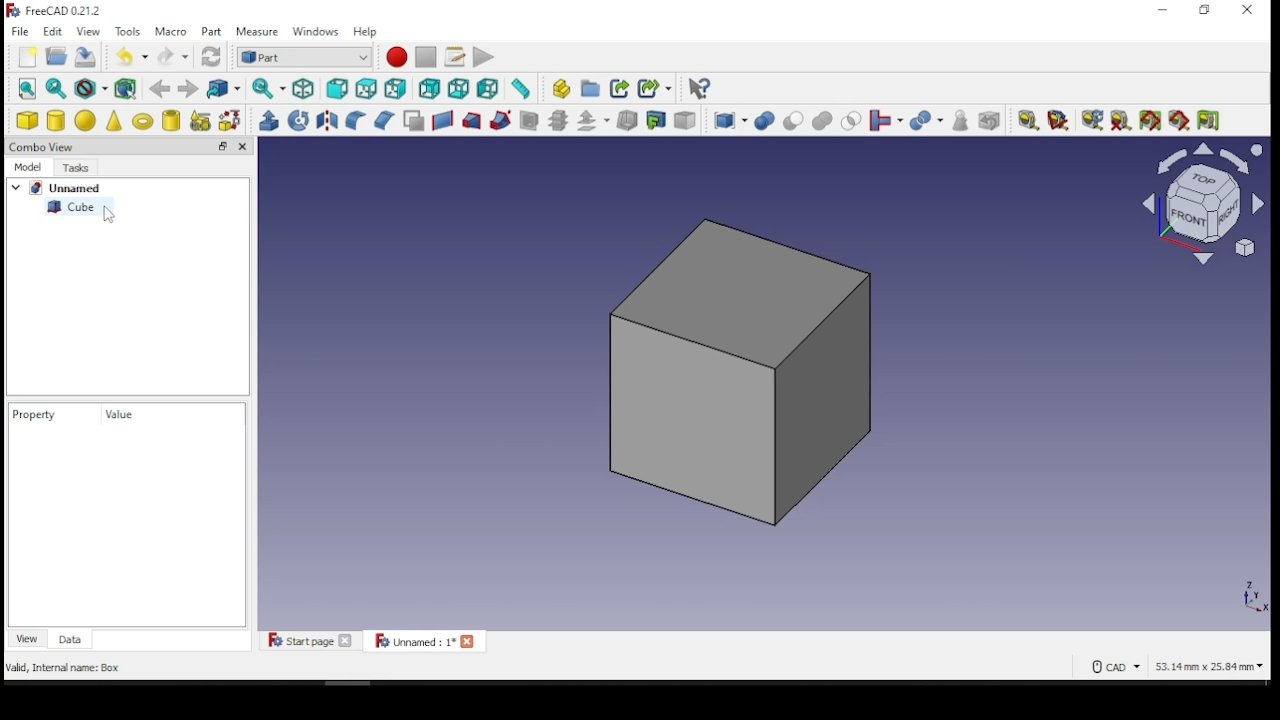 This screenshot has height=720, width=1280. I want to click on what's this?, so click(699, 90).